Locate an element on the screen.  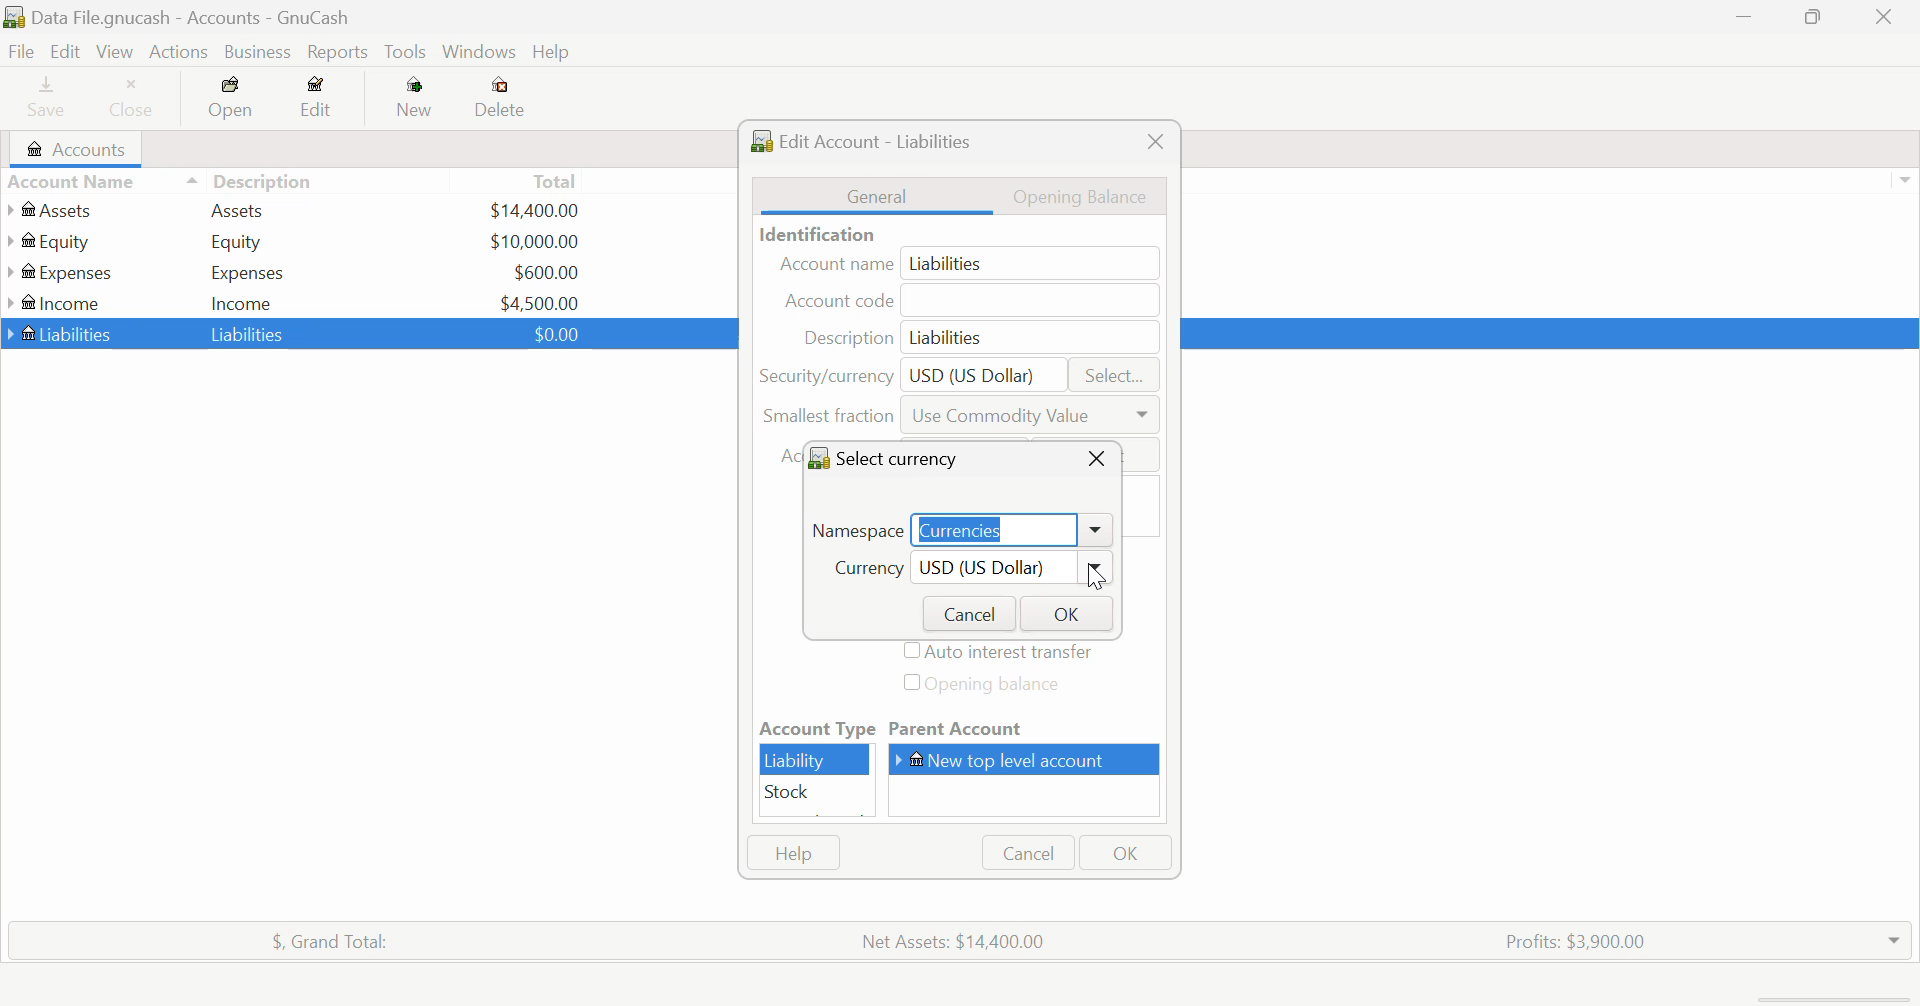
USD is located at coordinates (534, 241).